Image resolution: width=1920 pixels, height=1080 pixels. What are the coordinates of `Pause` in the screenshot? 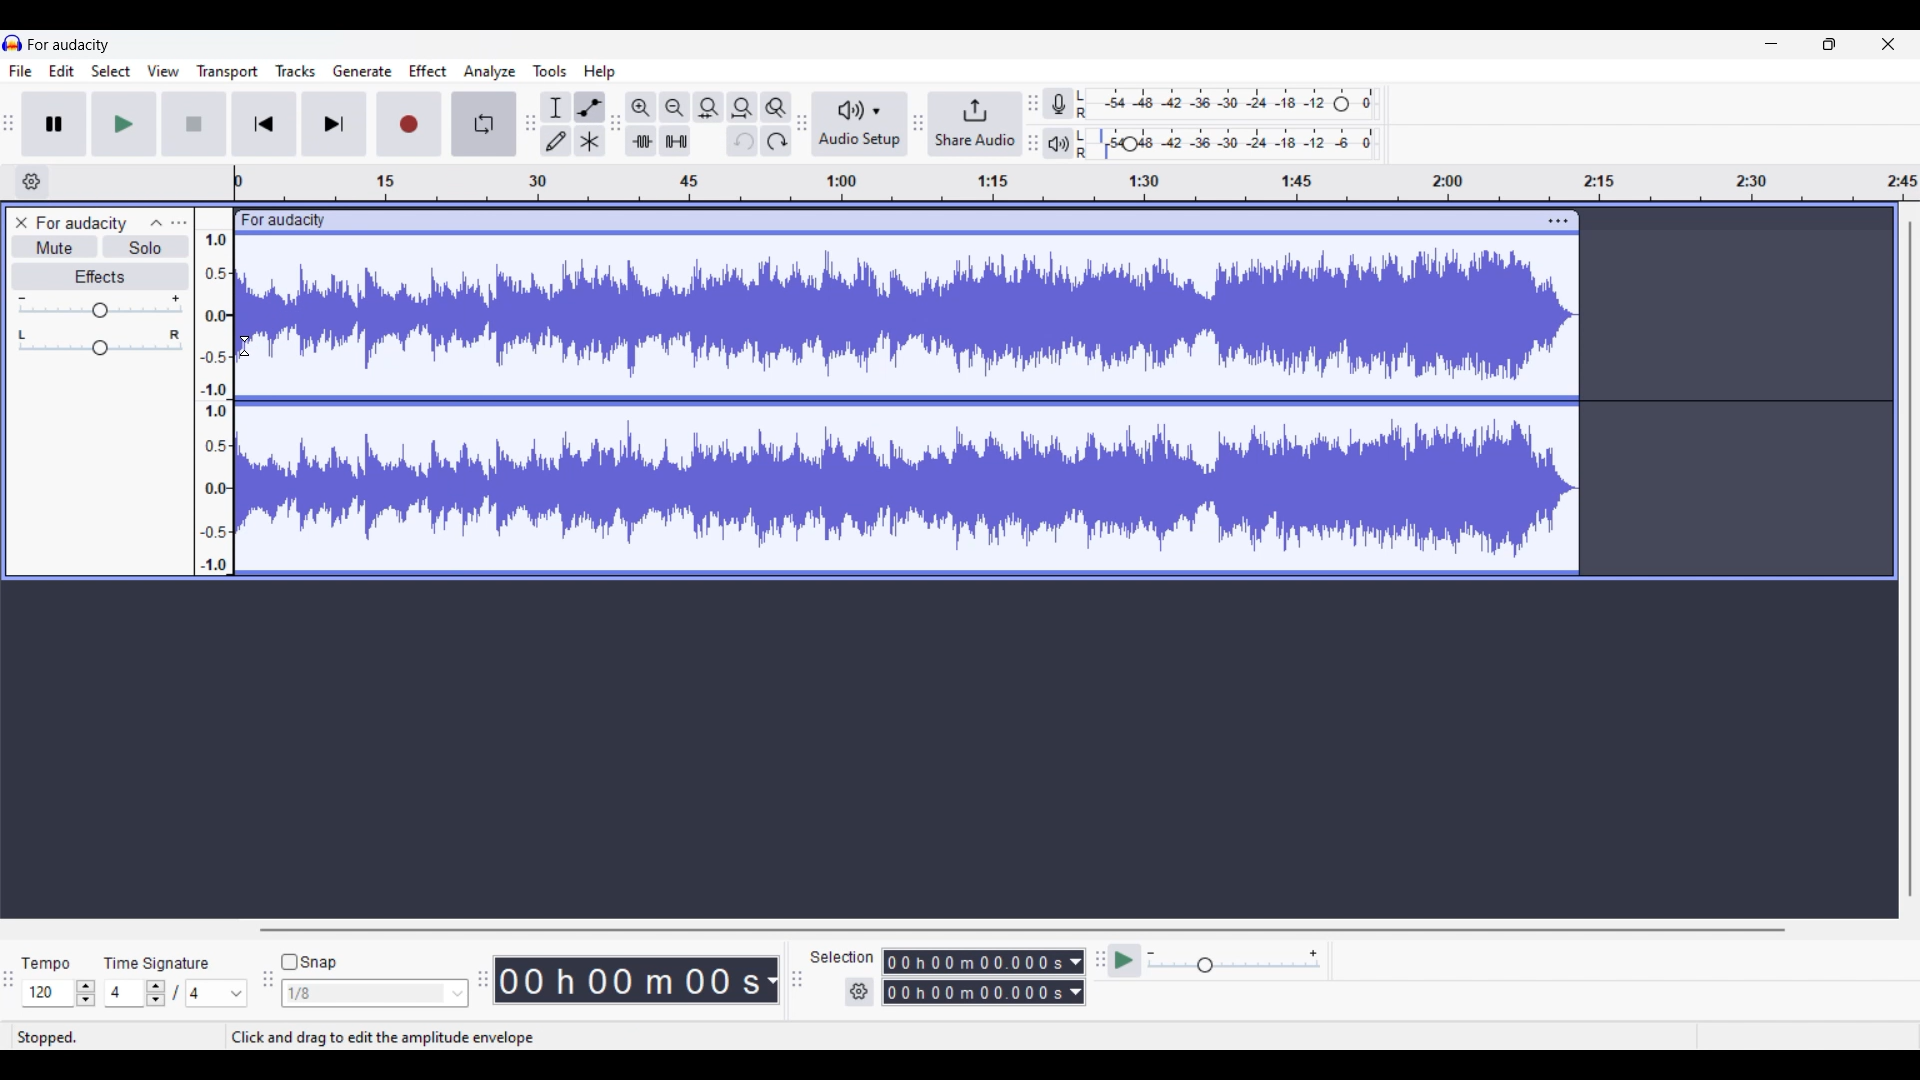 It's located at (54, 124).